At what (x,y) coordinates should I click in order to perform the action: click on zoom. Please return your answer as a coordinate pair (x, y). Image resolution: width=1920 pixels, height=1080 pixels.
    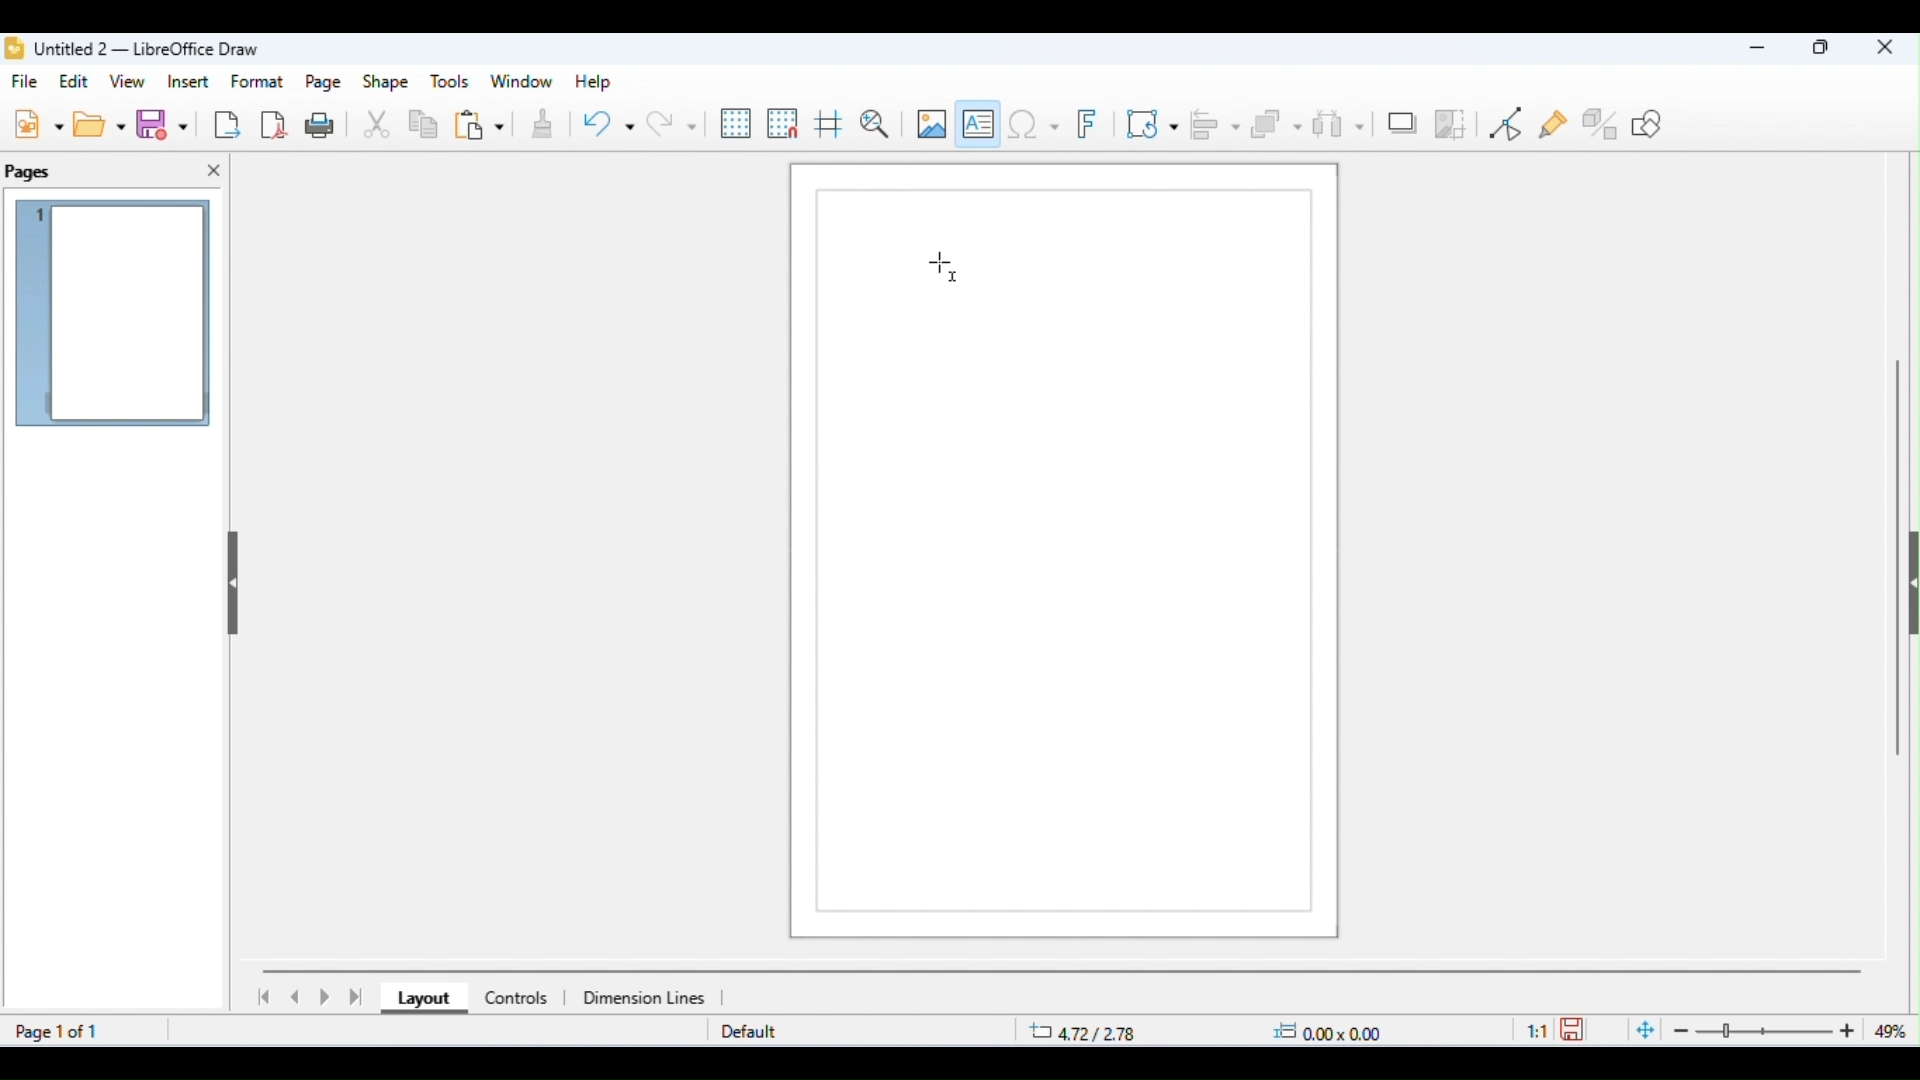
    Looking at the image, I should click on (1770, 1031).